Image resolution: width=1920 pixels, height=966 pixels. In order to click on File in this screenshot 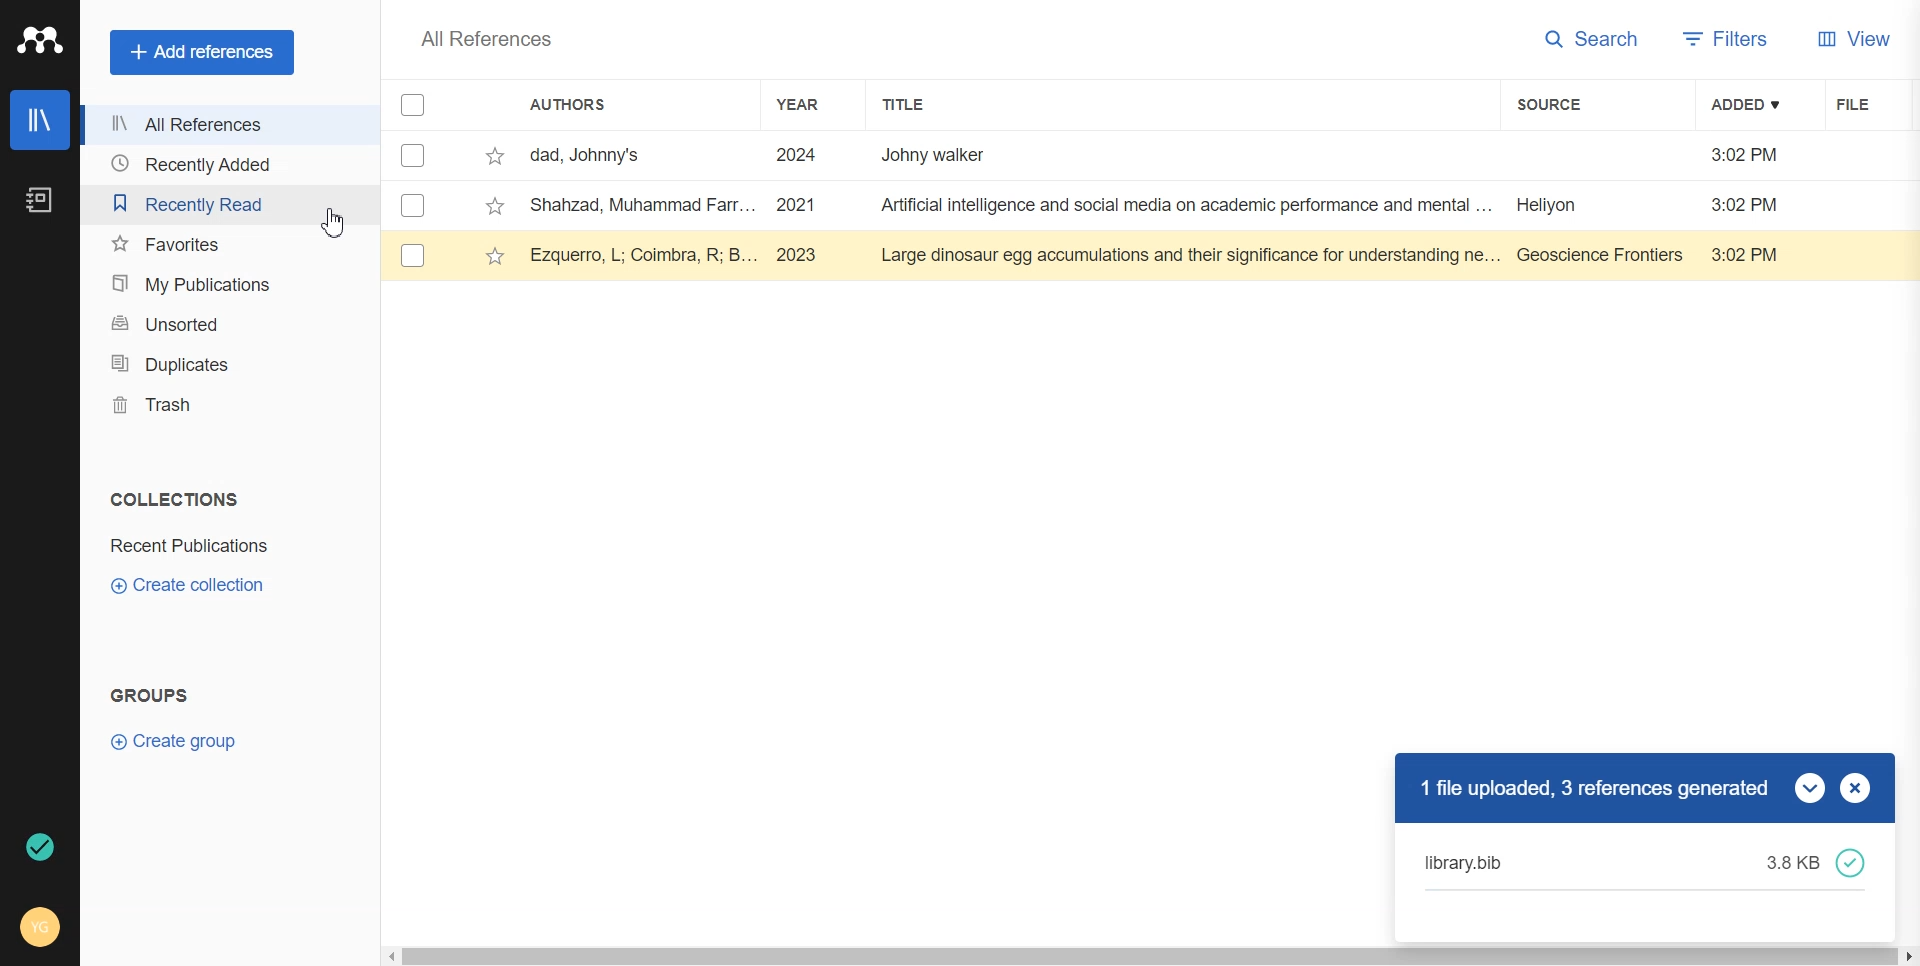, I will do `click(1865, 104)`.